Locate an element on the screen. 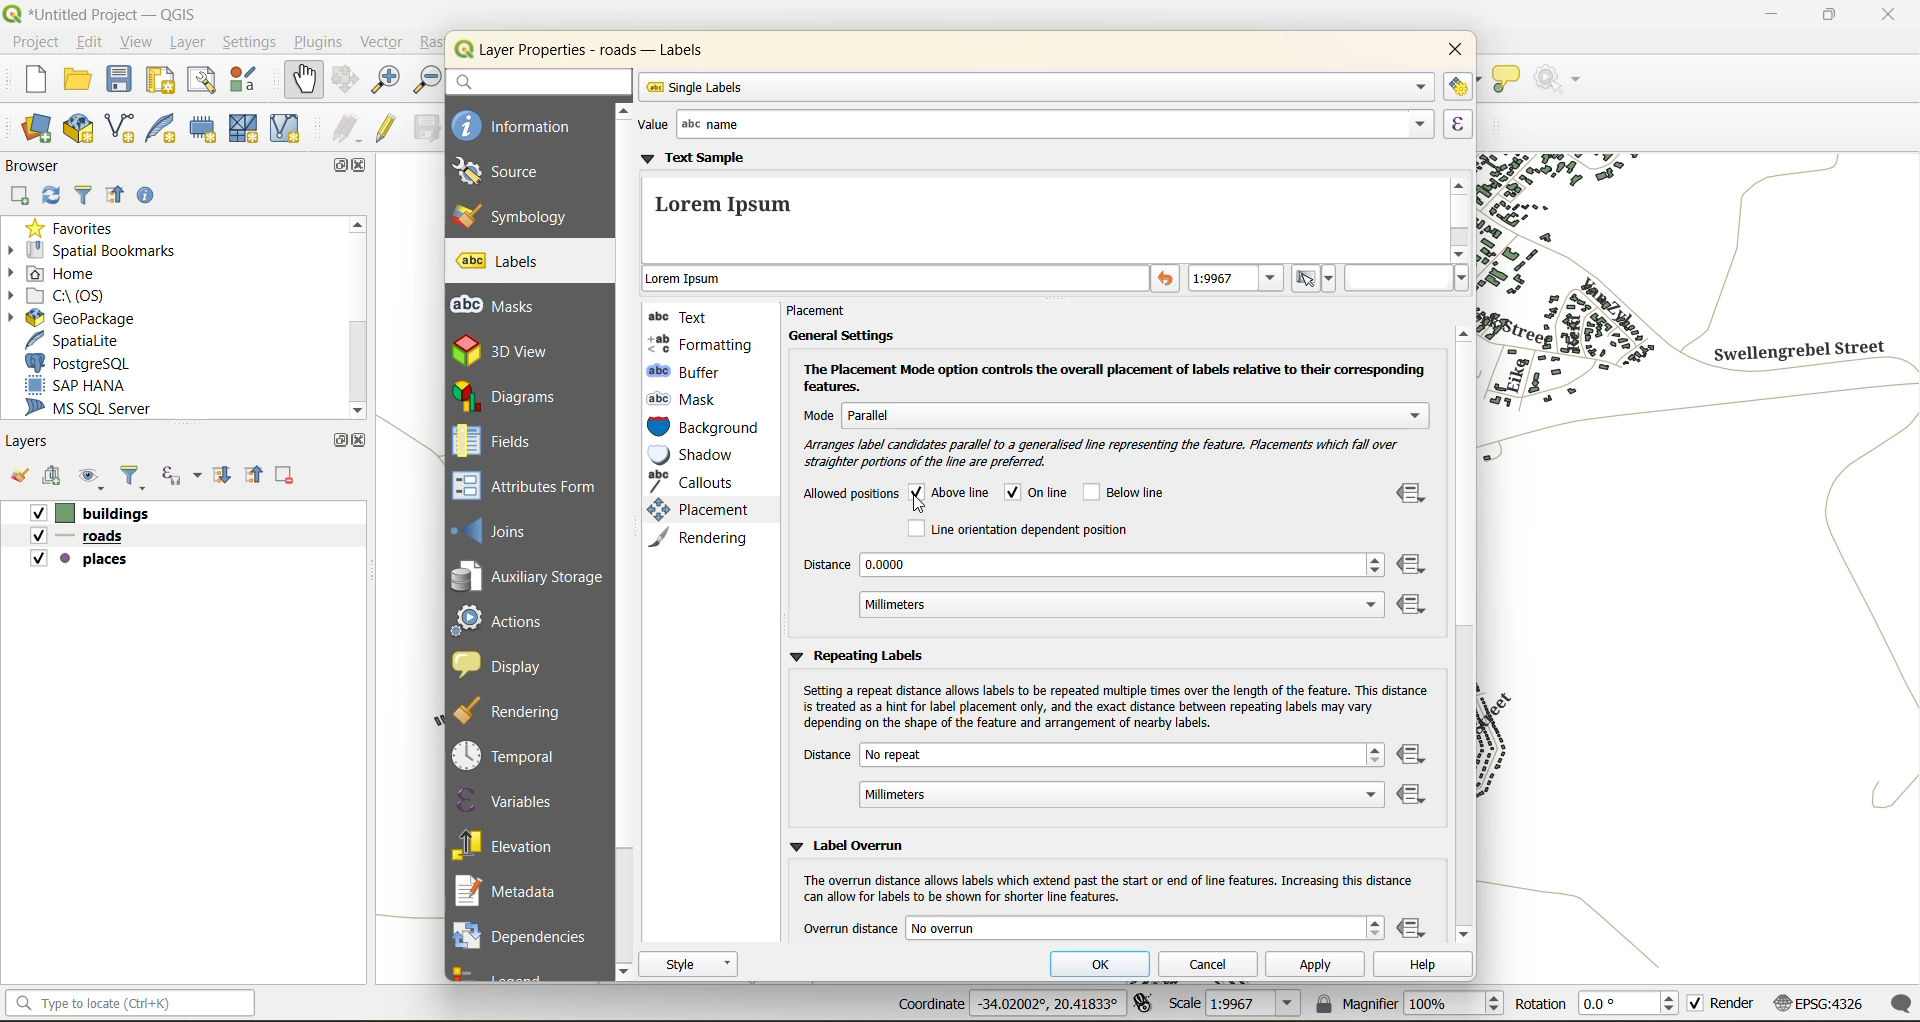 Image resolution: width=1920 pixels, height=1022 pixels. crs is located at coordinates (1817, 999).